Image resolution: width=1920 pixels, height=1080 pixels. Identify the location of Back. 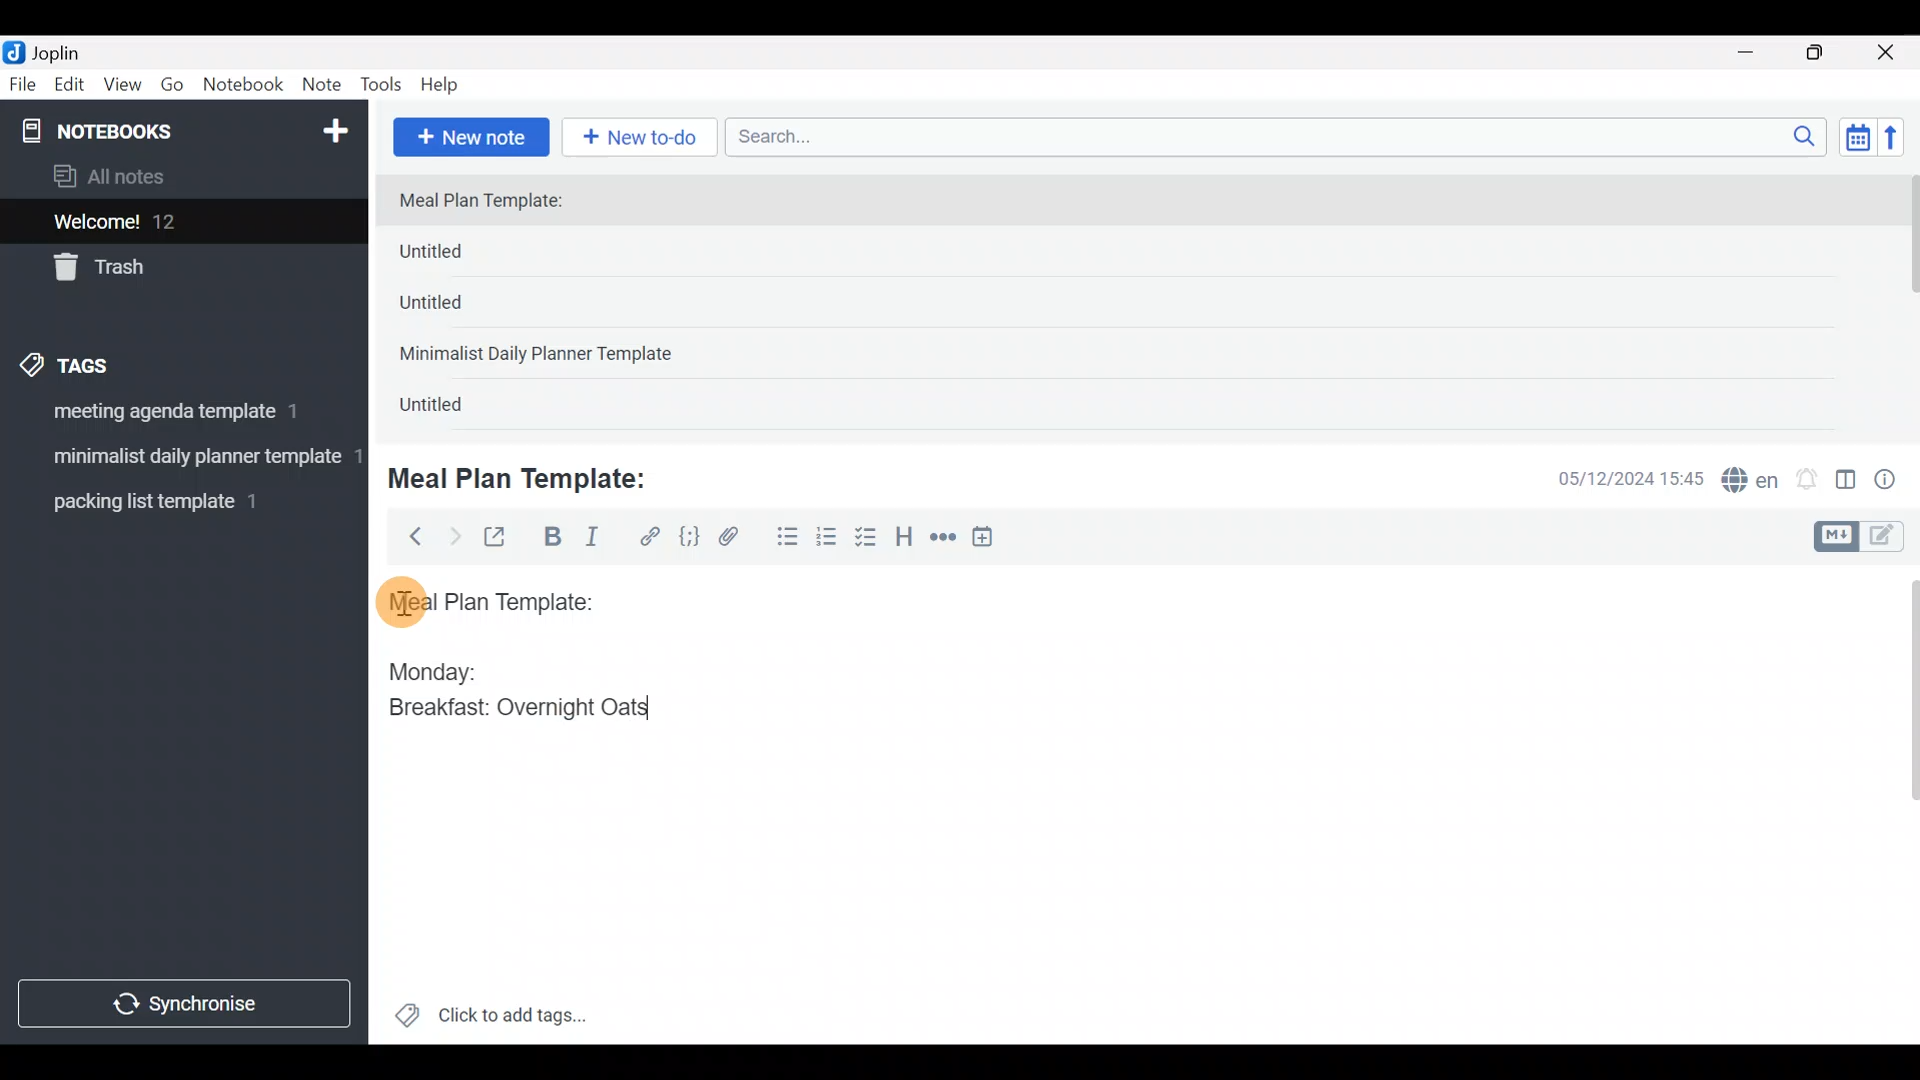
(407, 535).